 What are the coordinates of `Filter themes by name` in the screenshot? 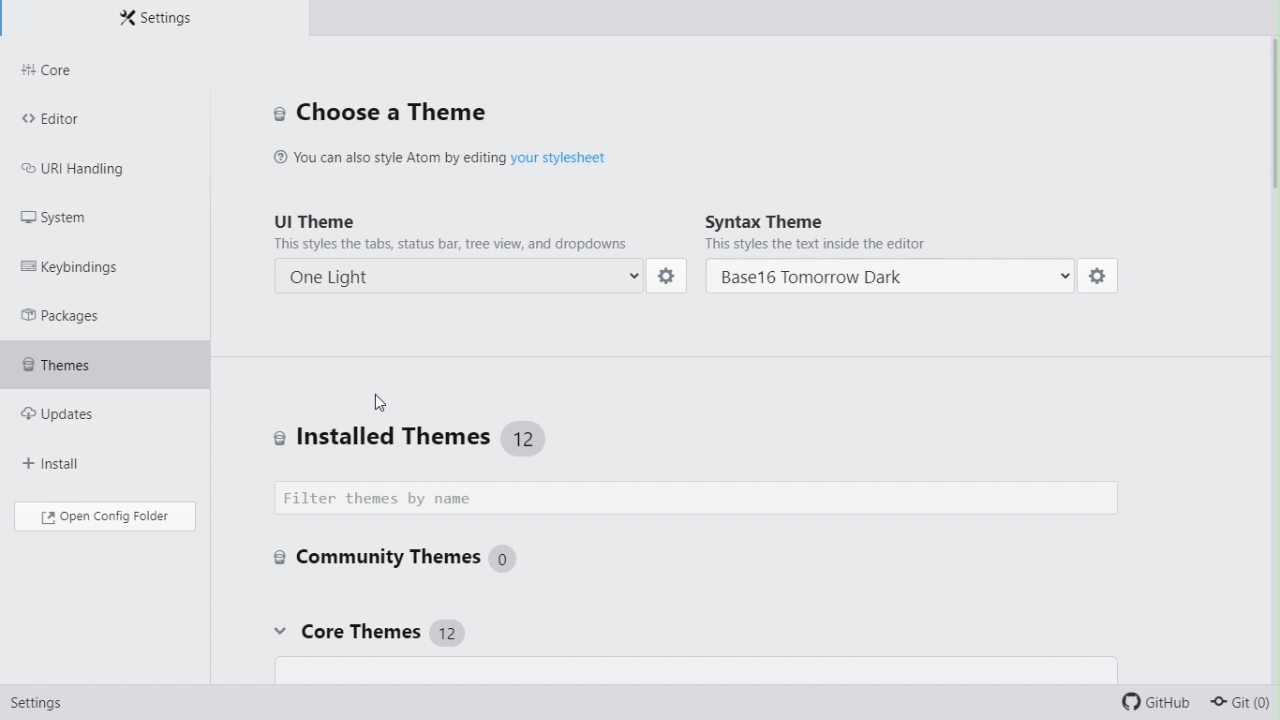 It's located at (695, 497).